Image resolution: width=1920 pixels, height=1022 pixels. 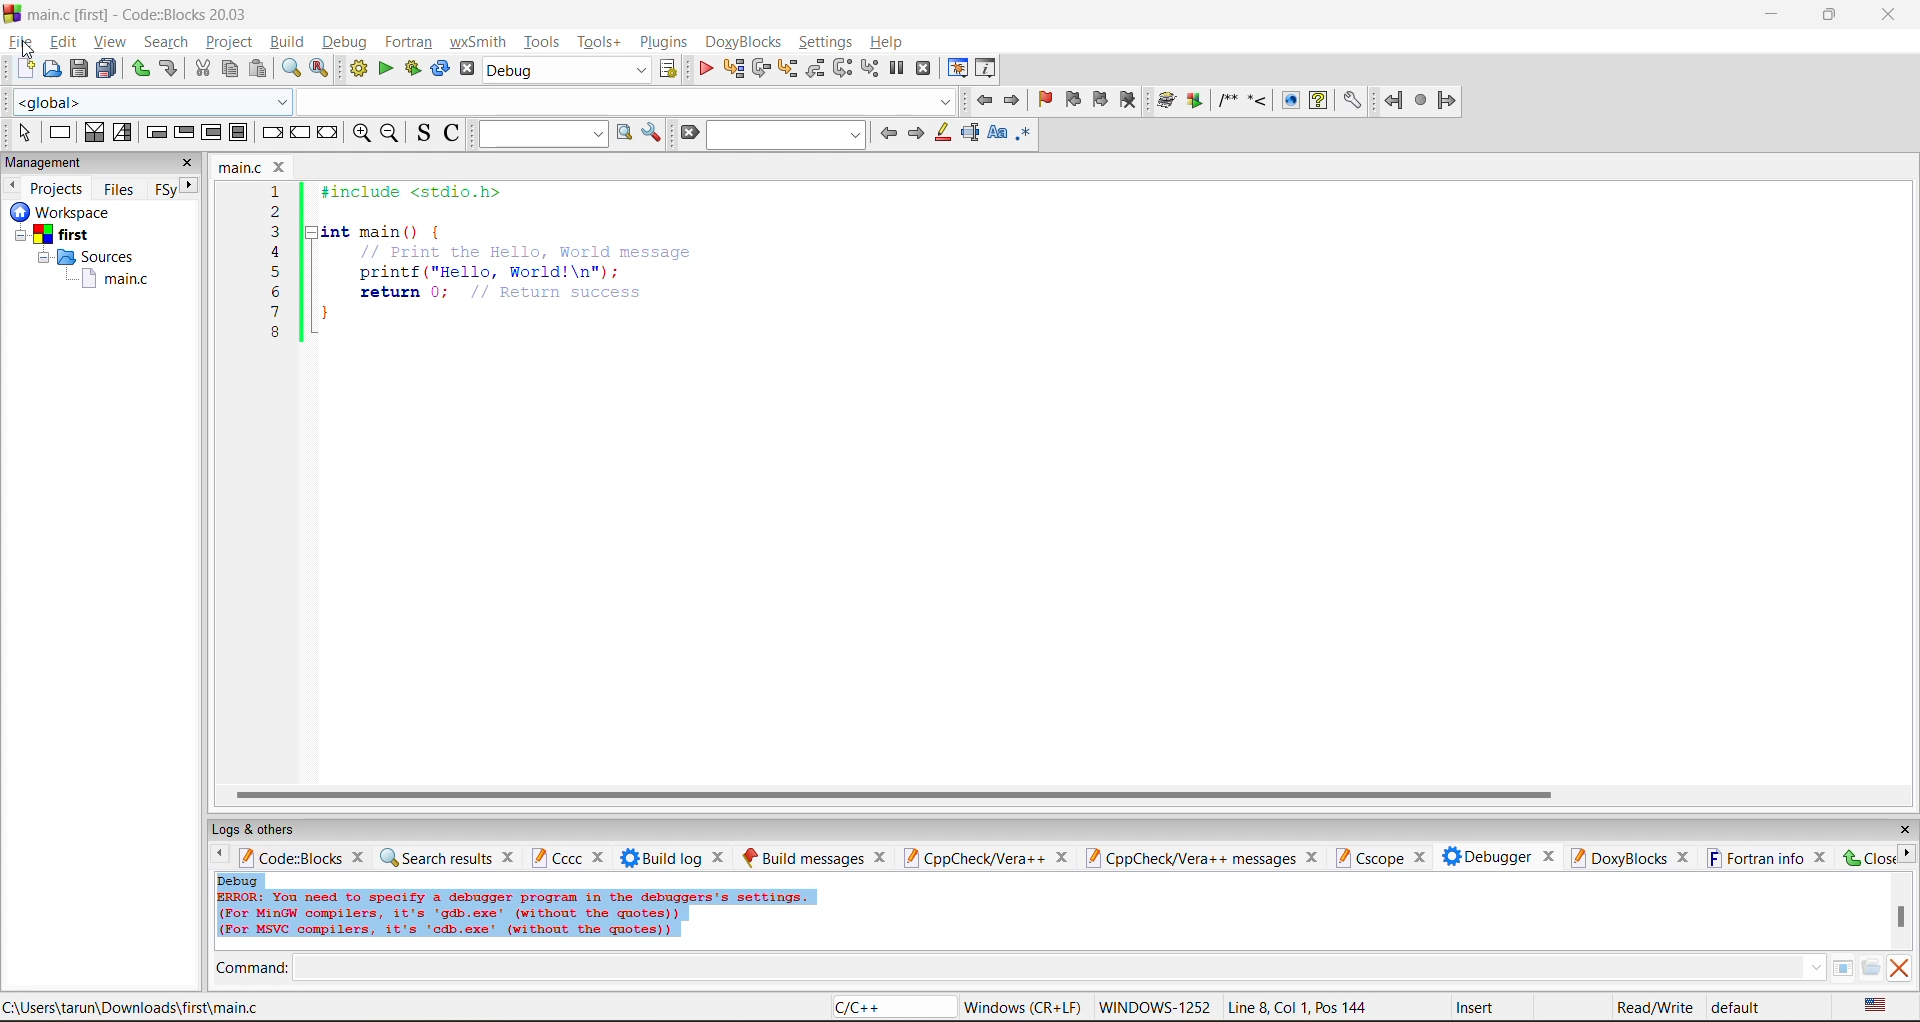 I want to click on build messages, so click(x=803, y=857).